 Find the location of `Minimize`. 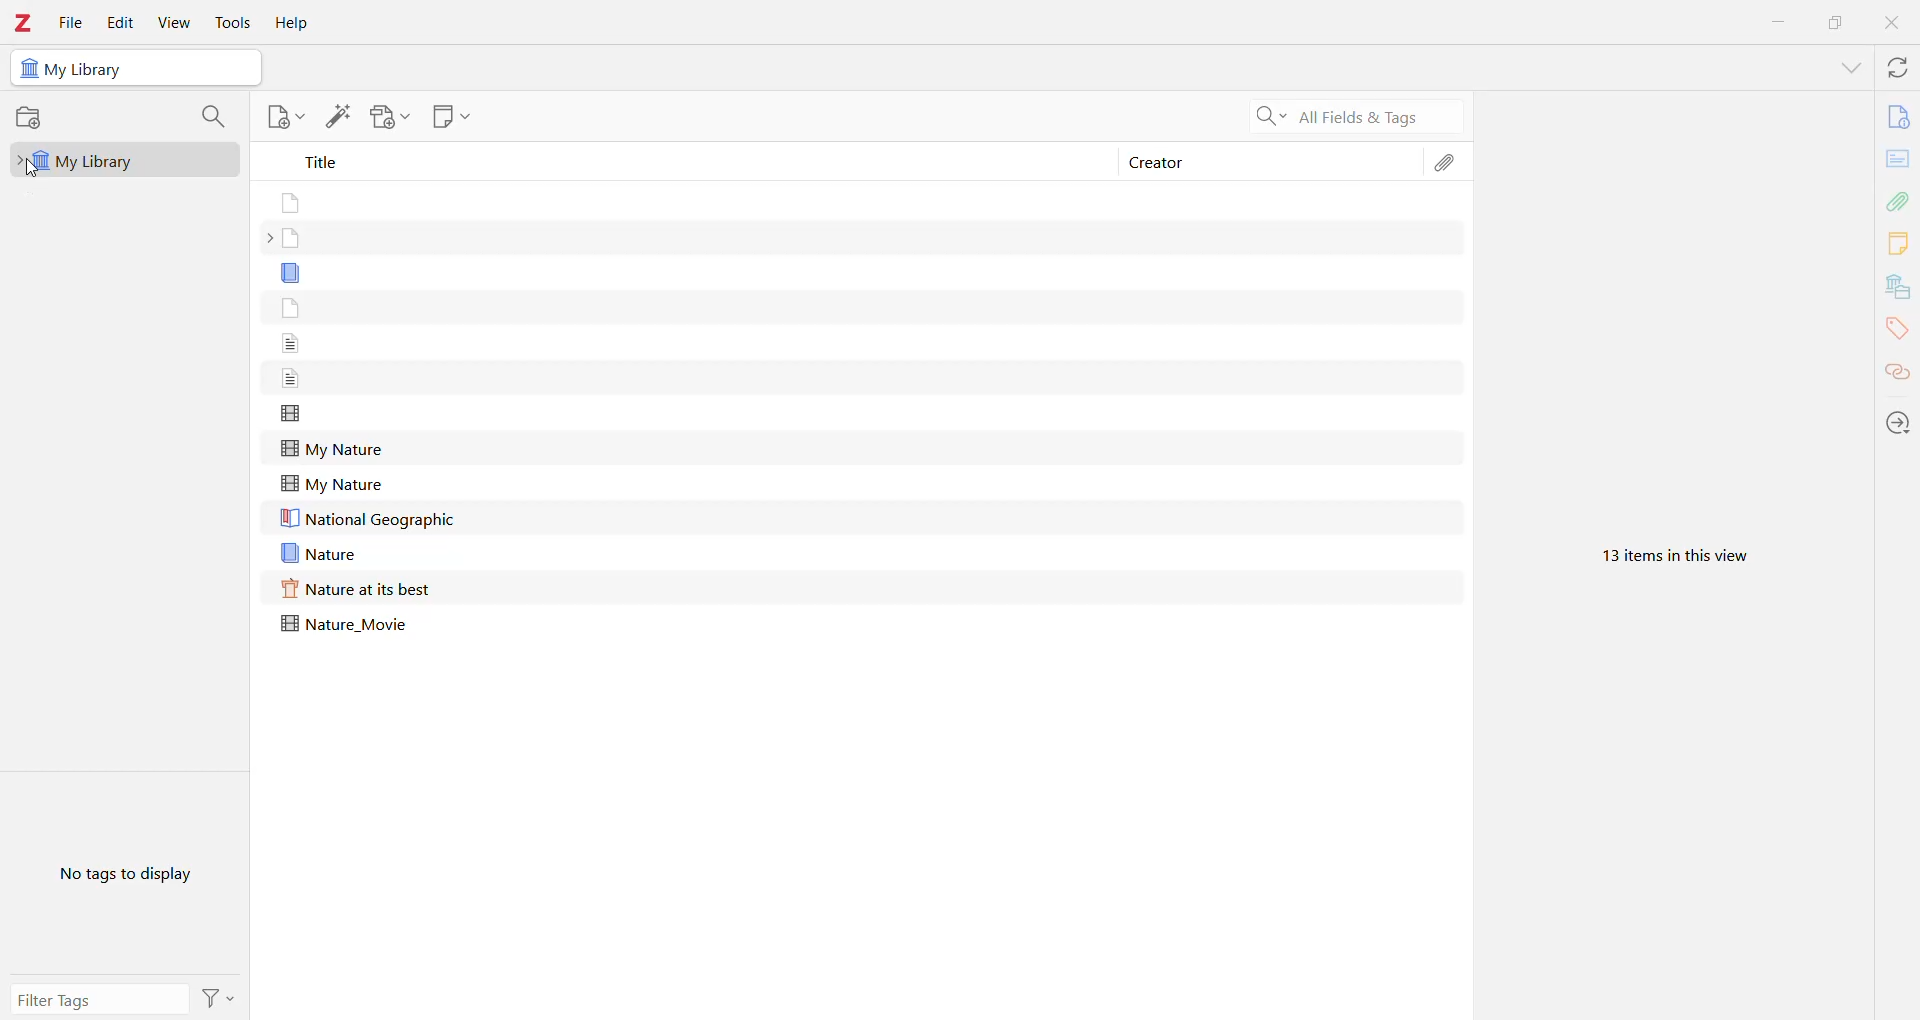

Minimize is located at coordinates (1781, 20).